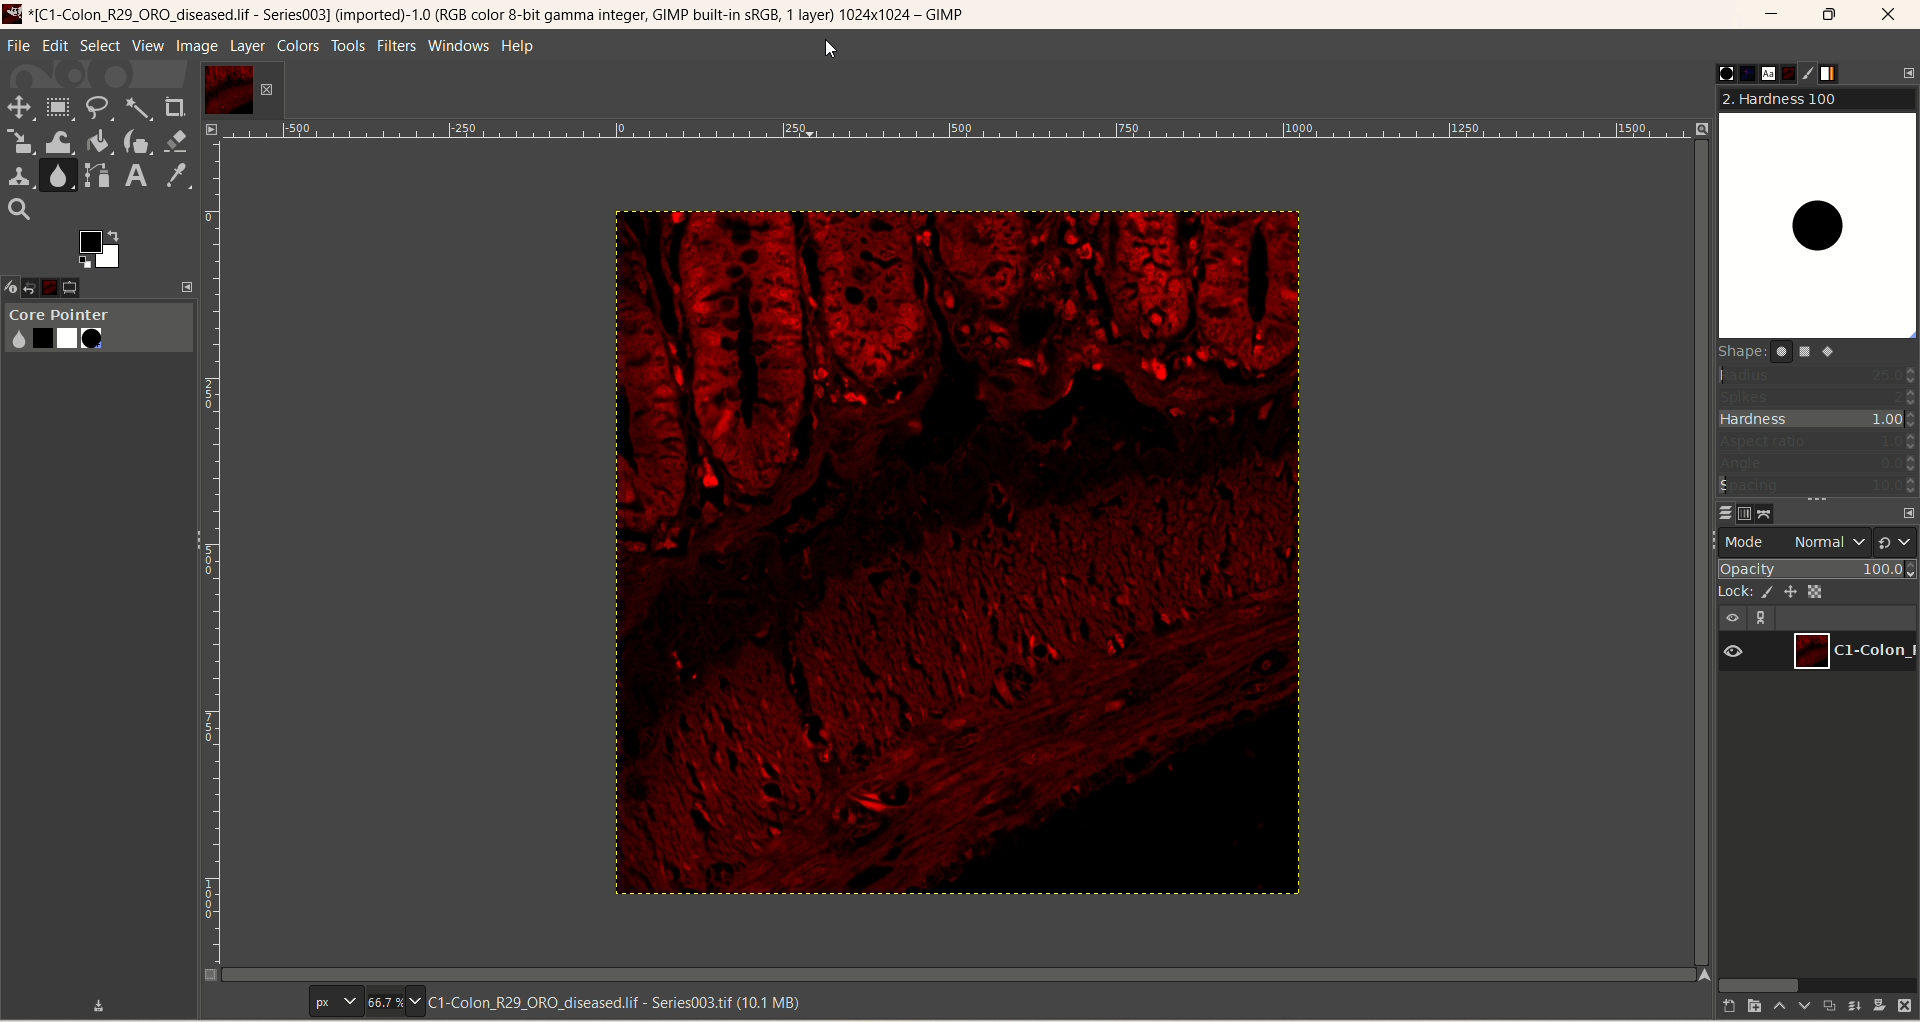 The width and height of the screenshot is (1920, 1022). Describe the element at coordinates (1798, 590) in the screenshot. I see `lock position and size` at that location.